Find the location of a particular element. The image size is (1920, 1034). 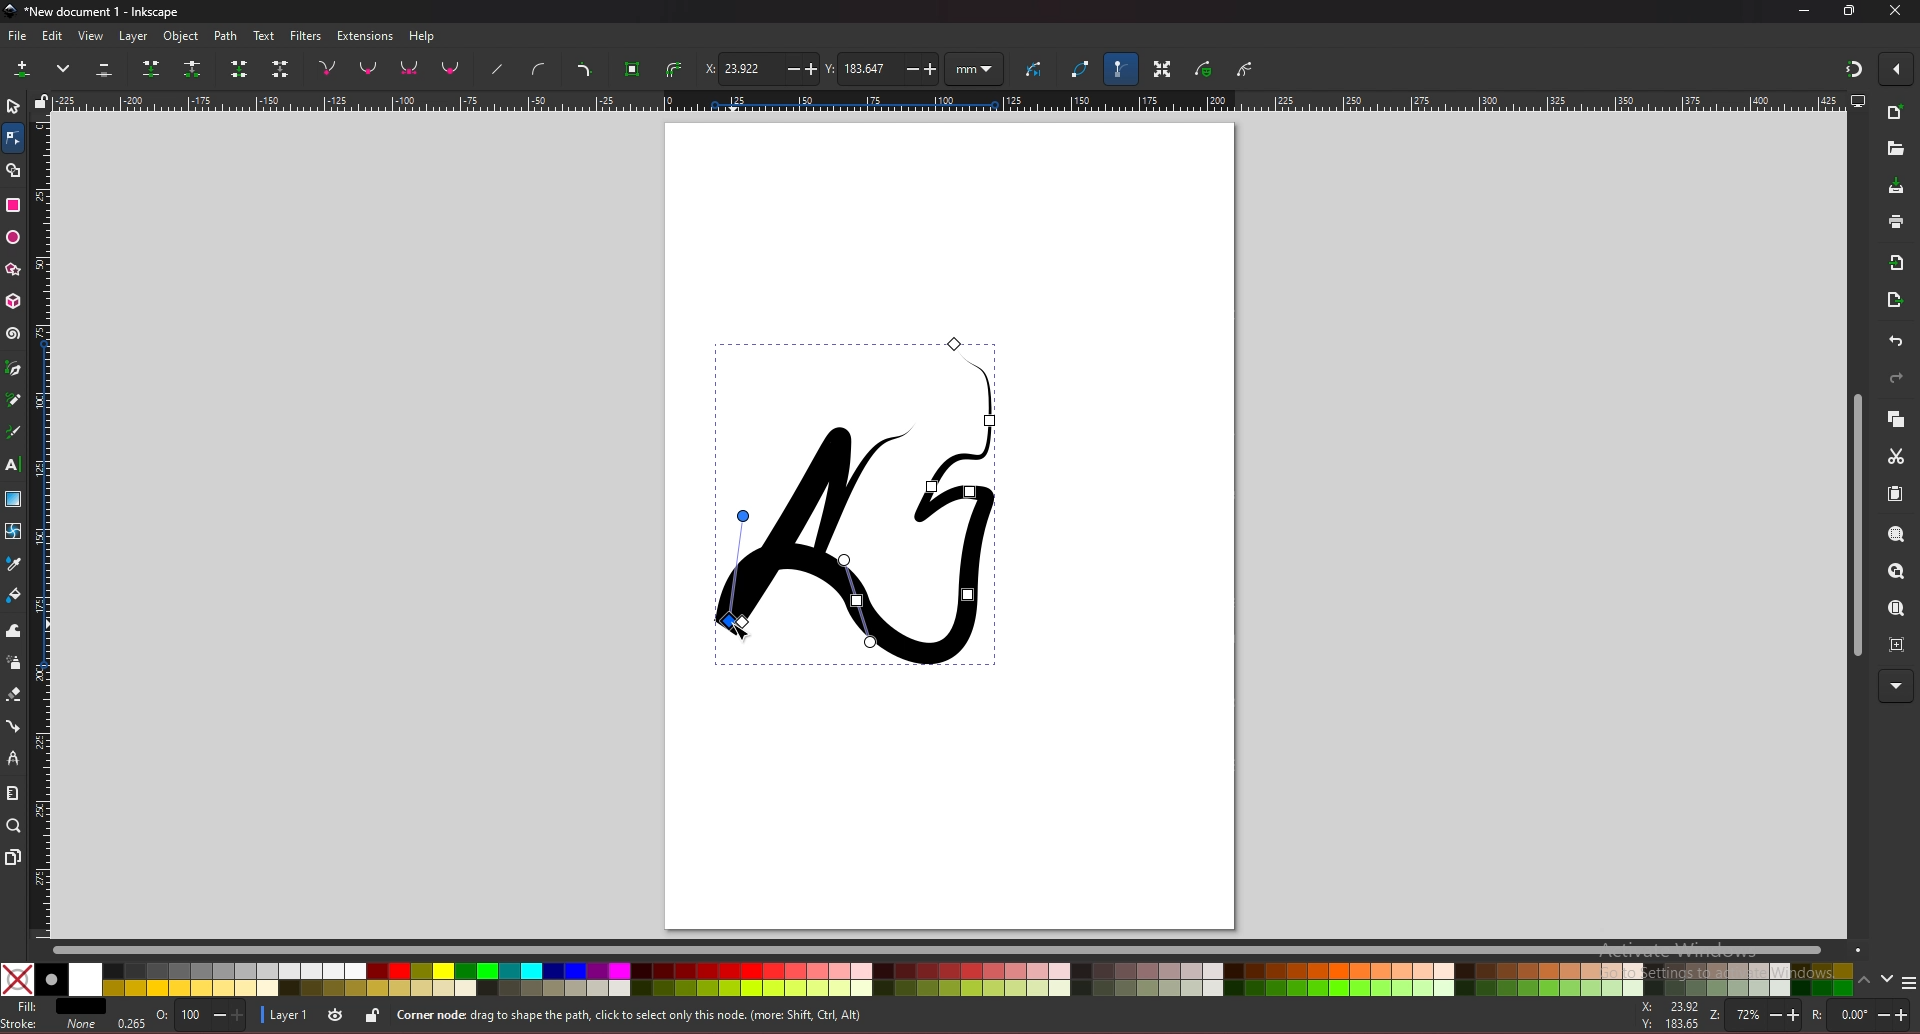

rotate is located at coordinates (1860, 1014).